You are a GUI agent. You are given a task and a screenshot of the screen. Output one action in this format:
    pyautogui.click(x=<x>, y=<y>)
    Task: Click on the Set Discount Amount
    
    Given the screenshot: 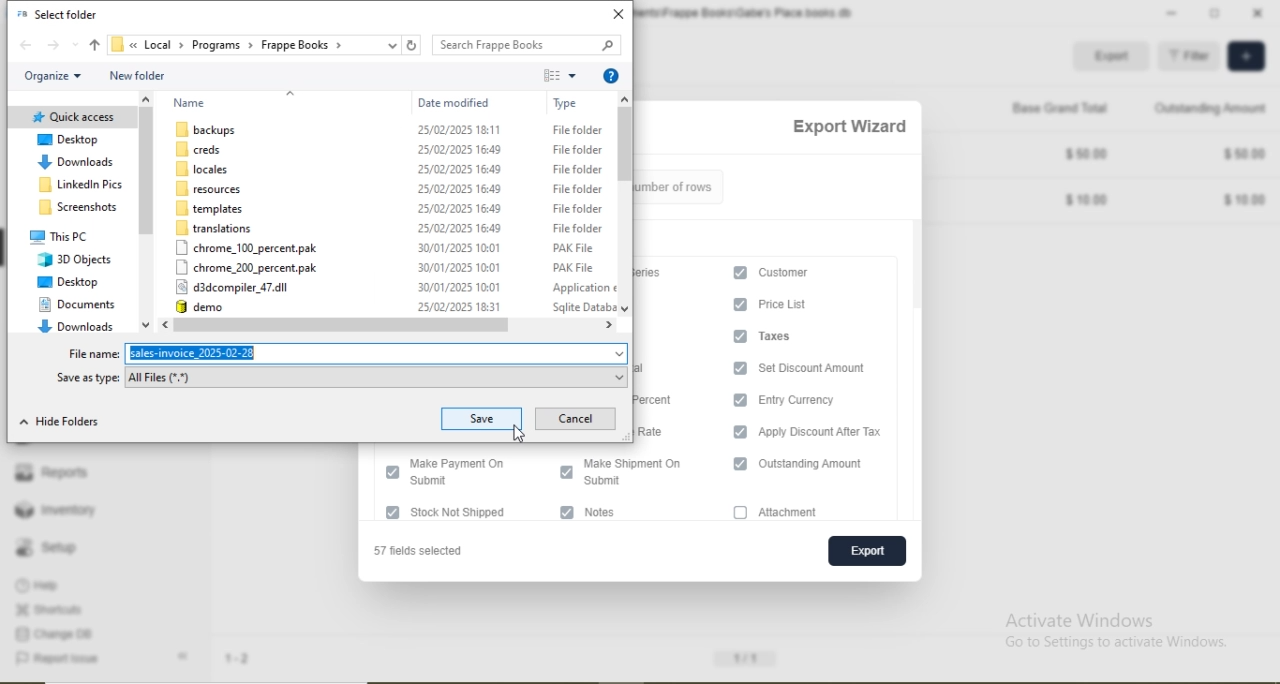 What is the action you would take?
    pyautogui.click(x=824, y=367)
    